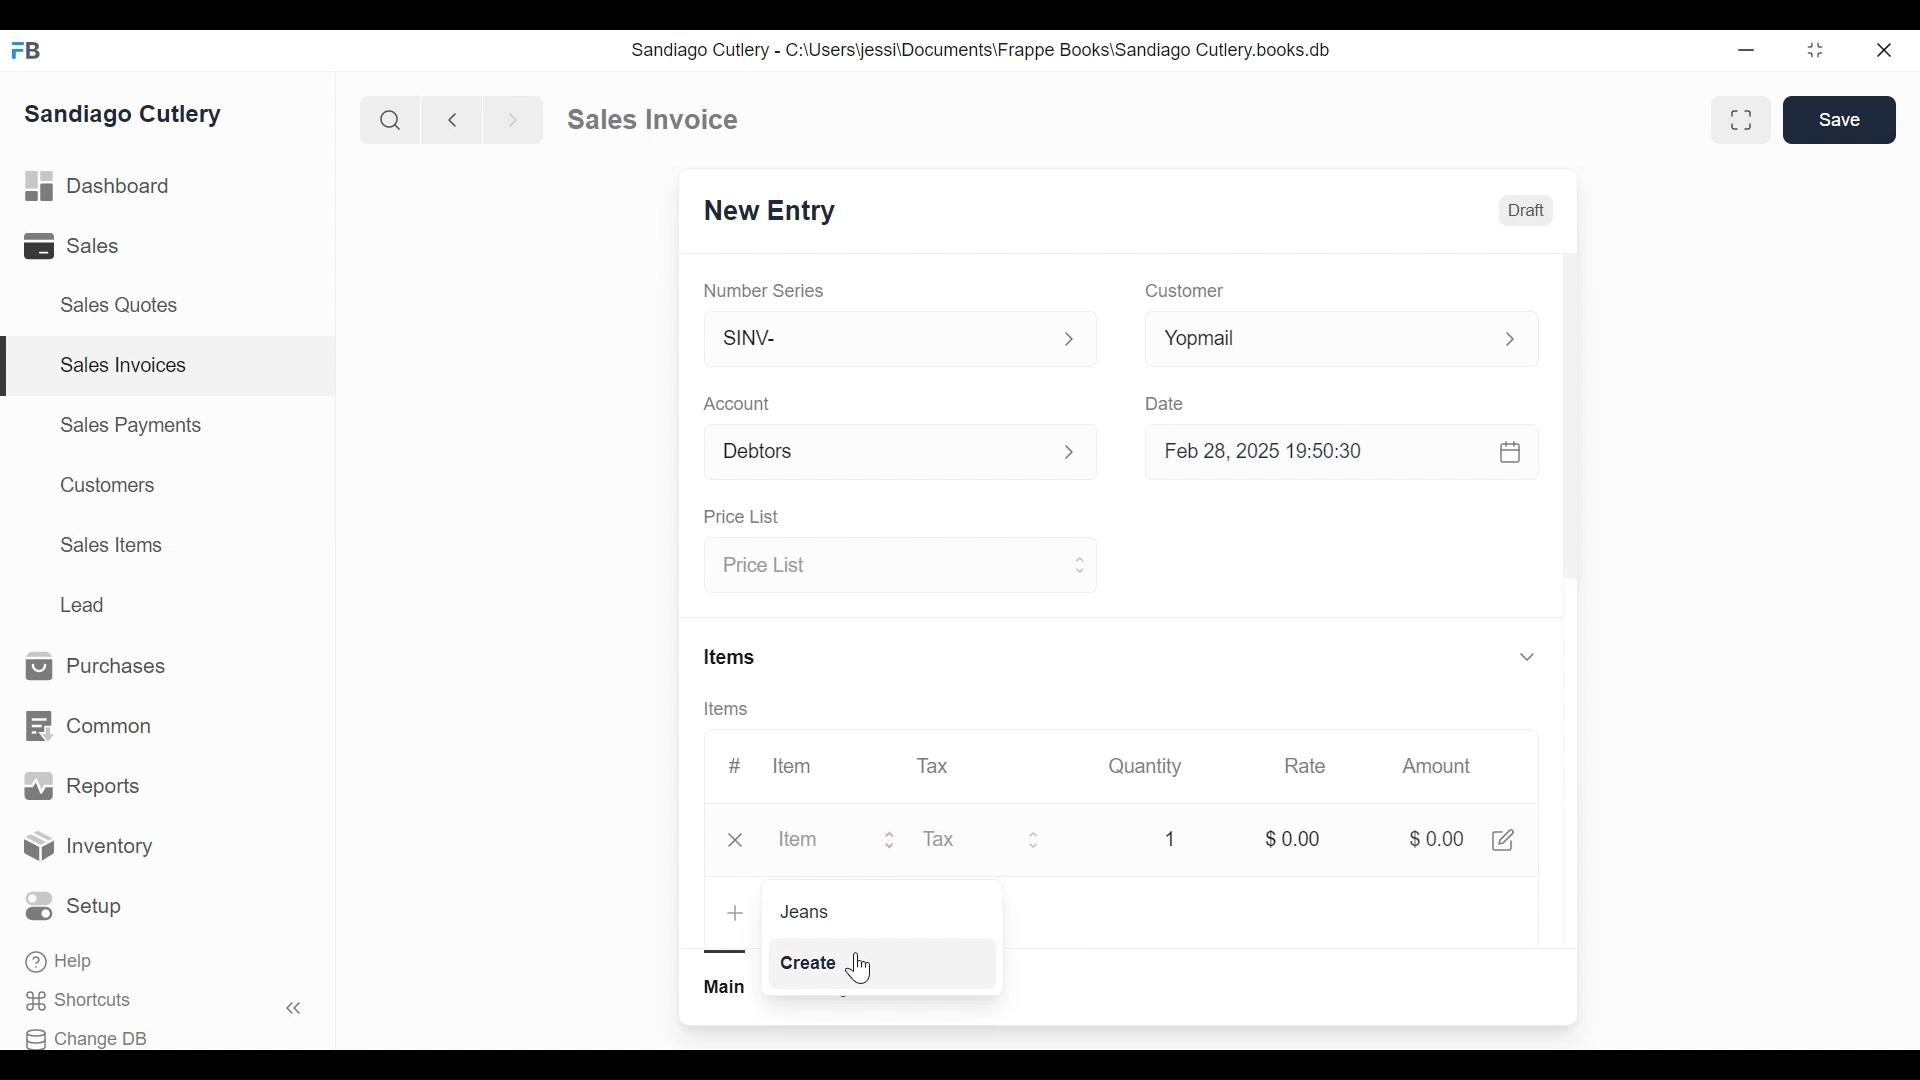 Image resolution: width=1920 pixels, height=1080 pixels. What do you see at coordinates (736, 914) in the screenshot?
I see `+ add row` at bounding box center [736, 914].